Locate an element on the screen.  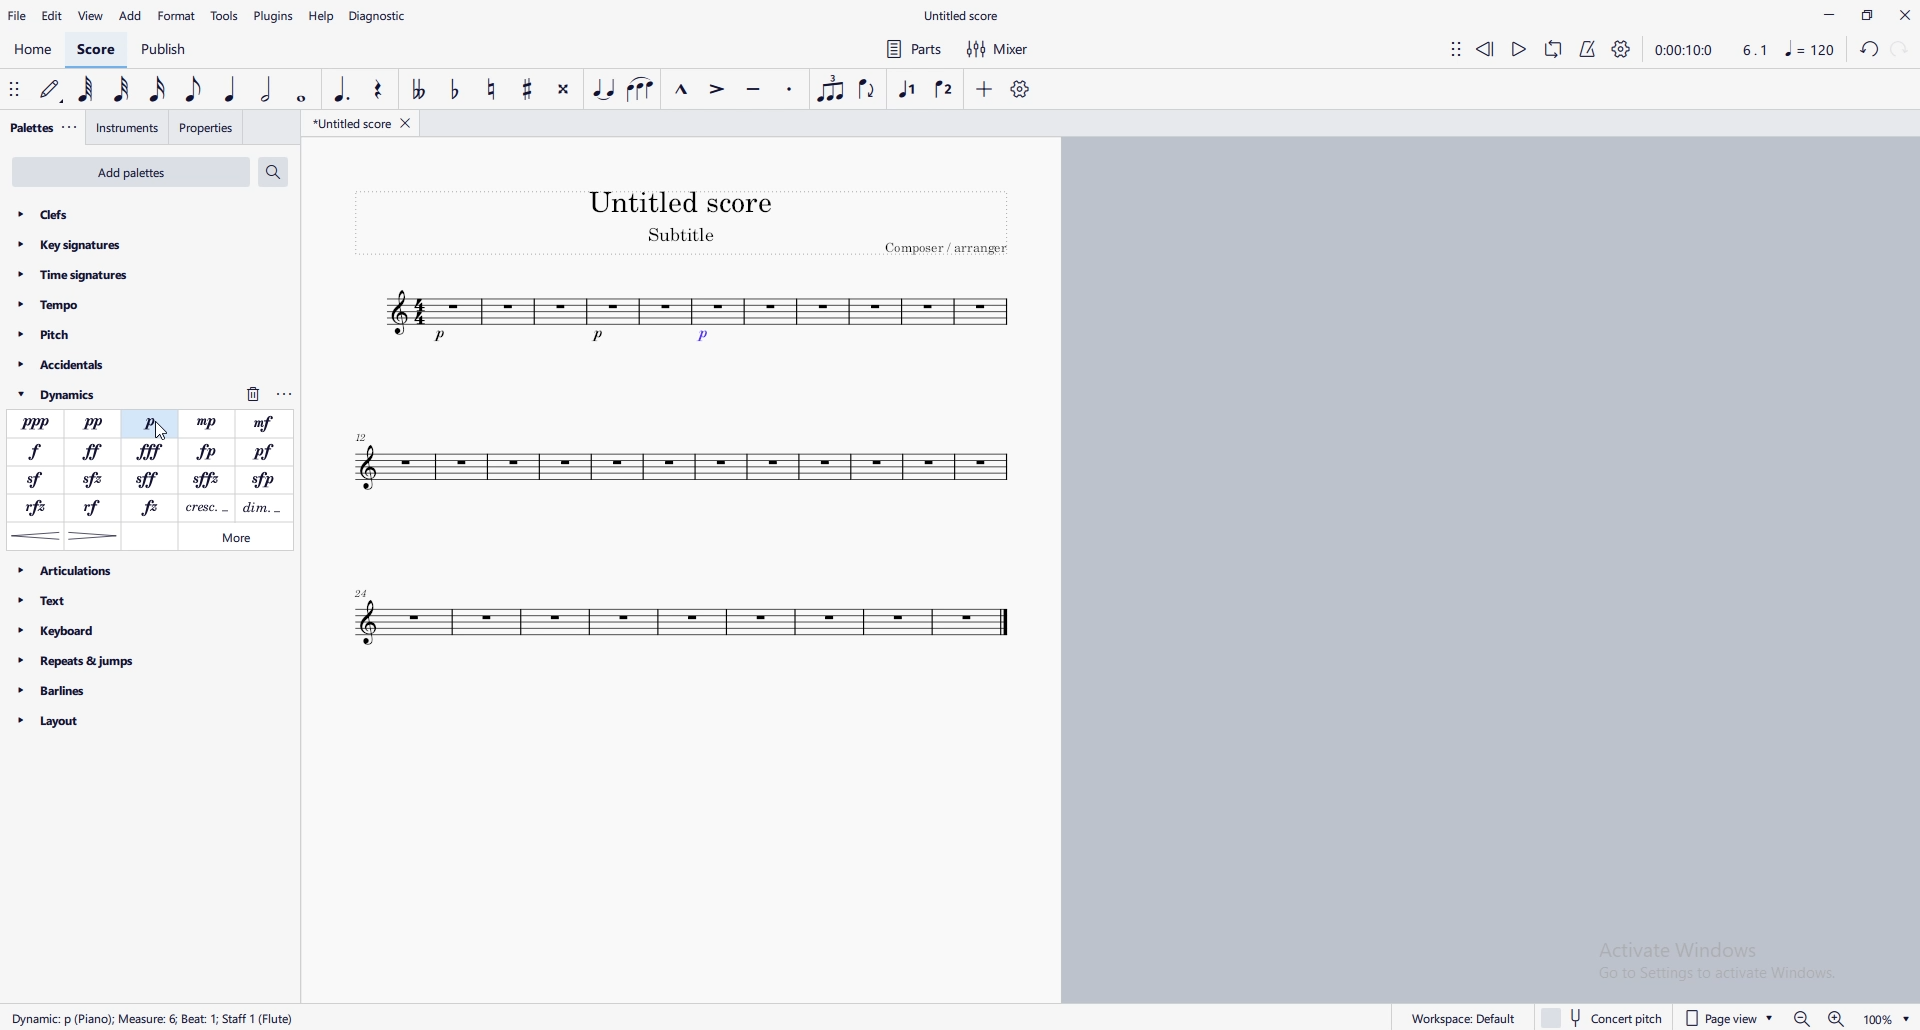
score is located at coordinates (99, 50).